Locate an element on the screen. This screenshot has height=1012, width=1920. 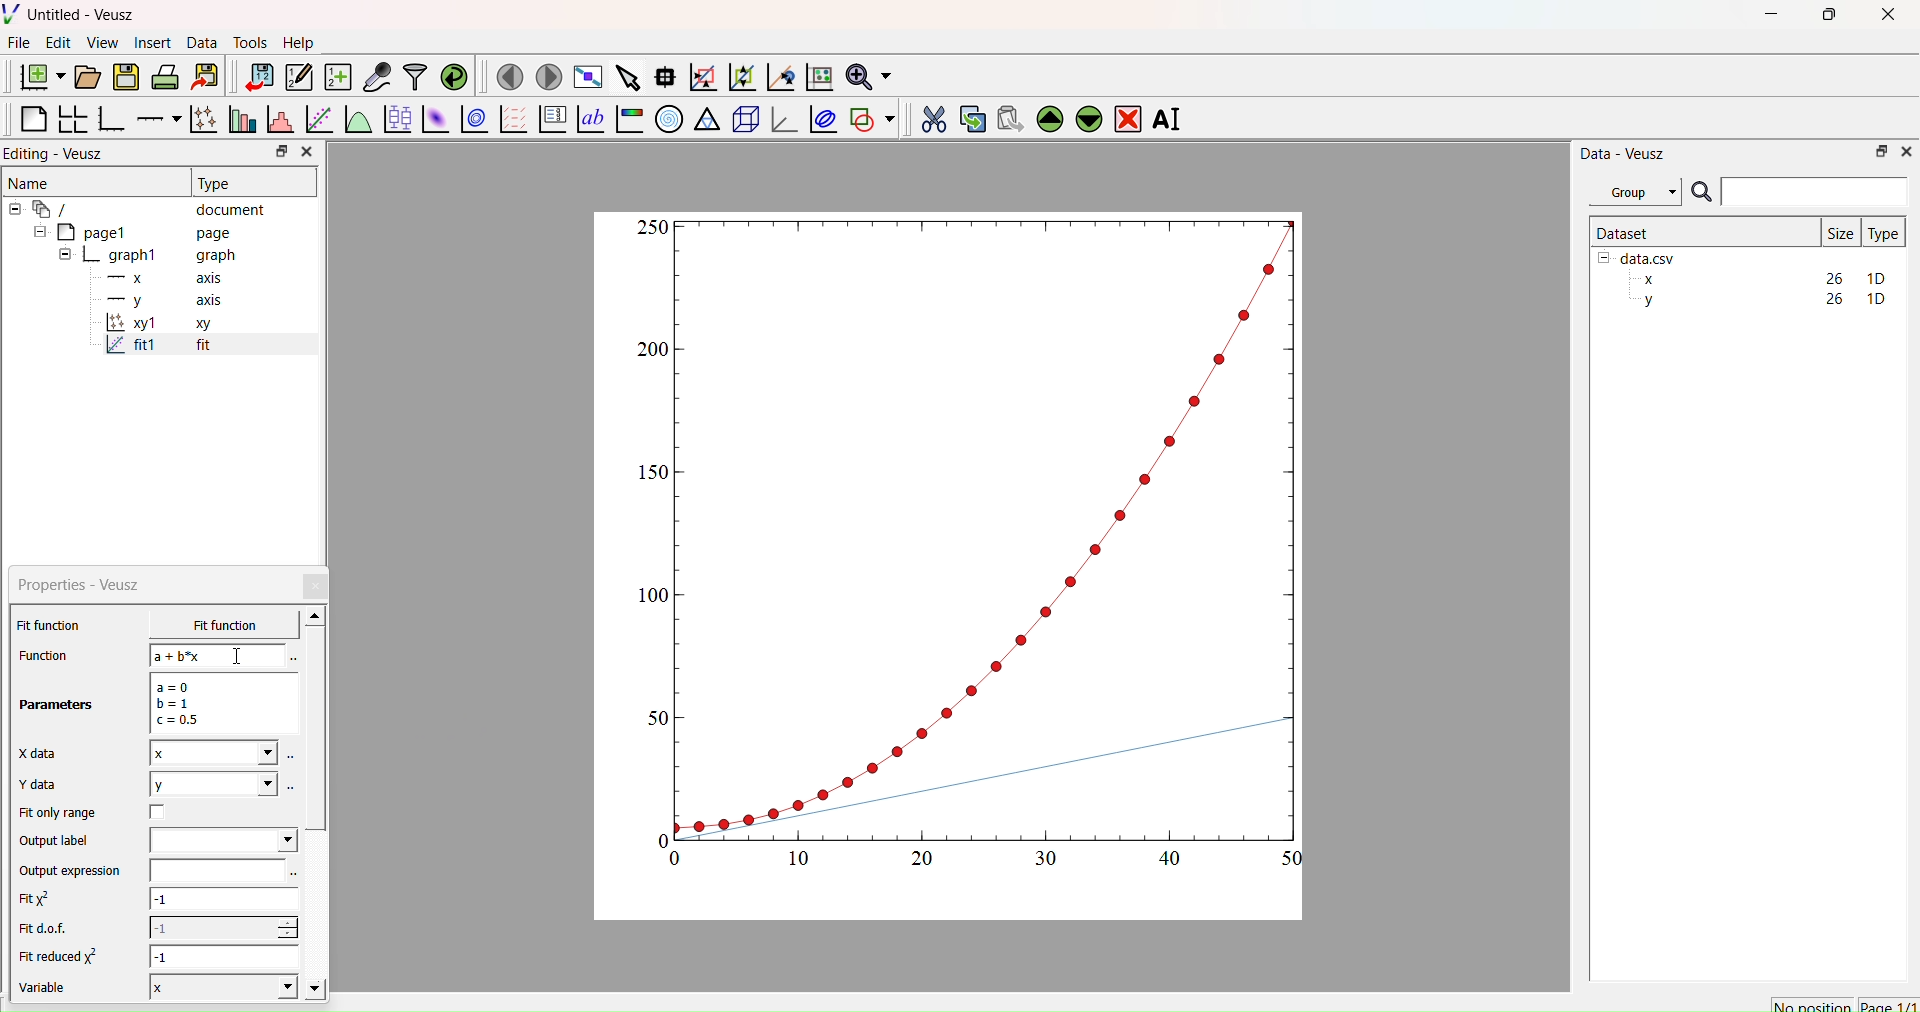
View is located at coordinates (101, 41).